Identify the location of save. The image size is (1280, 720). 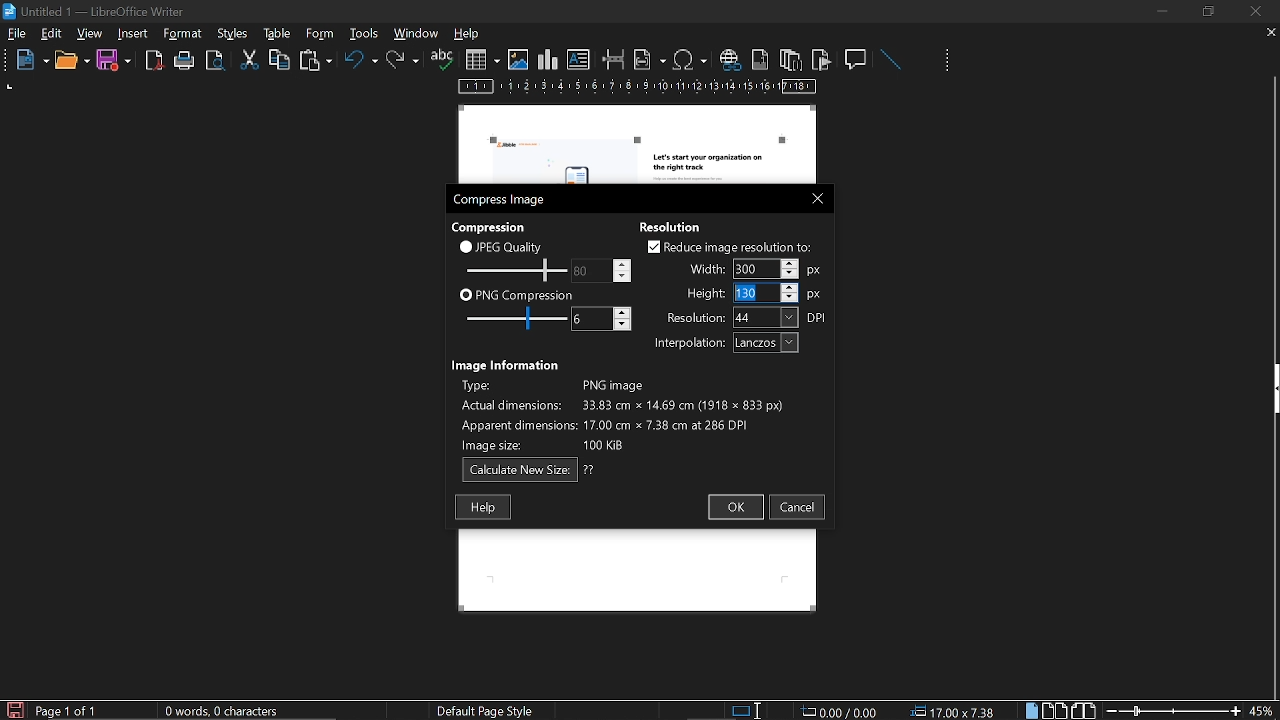
(114, 61).